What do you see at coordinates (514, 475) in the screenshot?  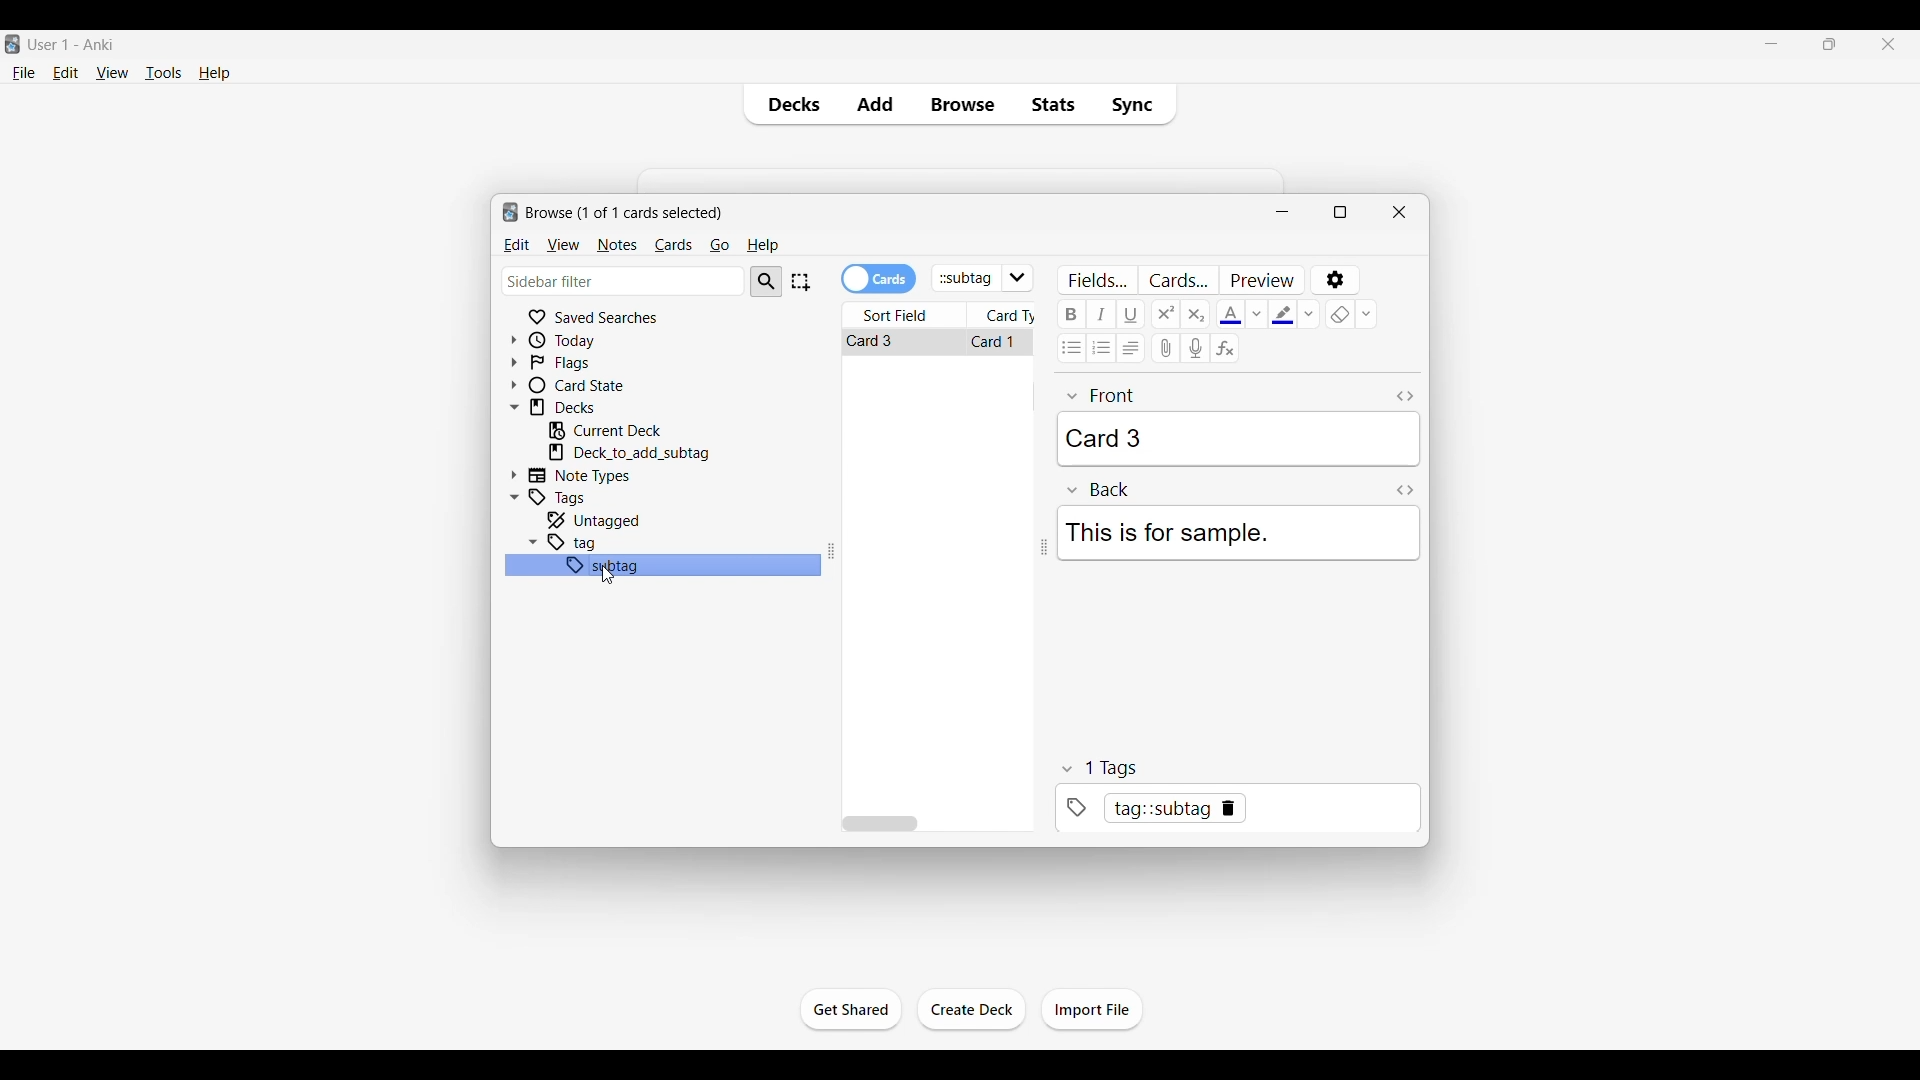 I see `Click to expand Note Types` at bounding box center [514, 475].